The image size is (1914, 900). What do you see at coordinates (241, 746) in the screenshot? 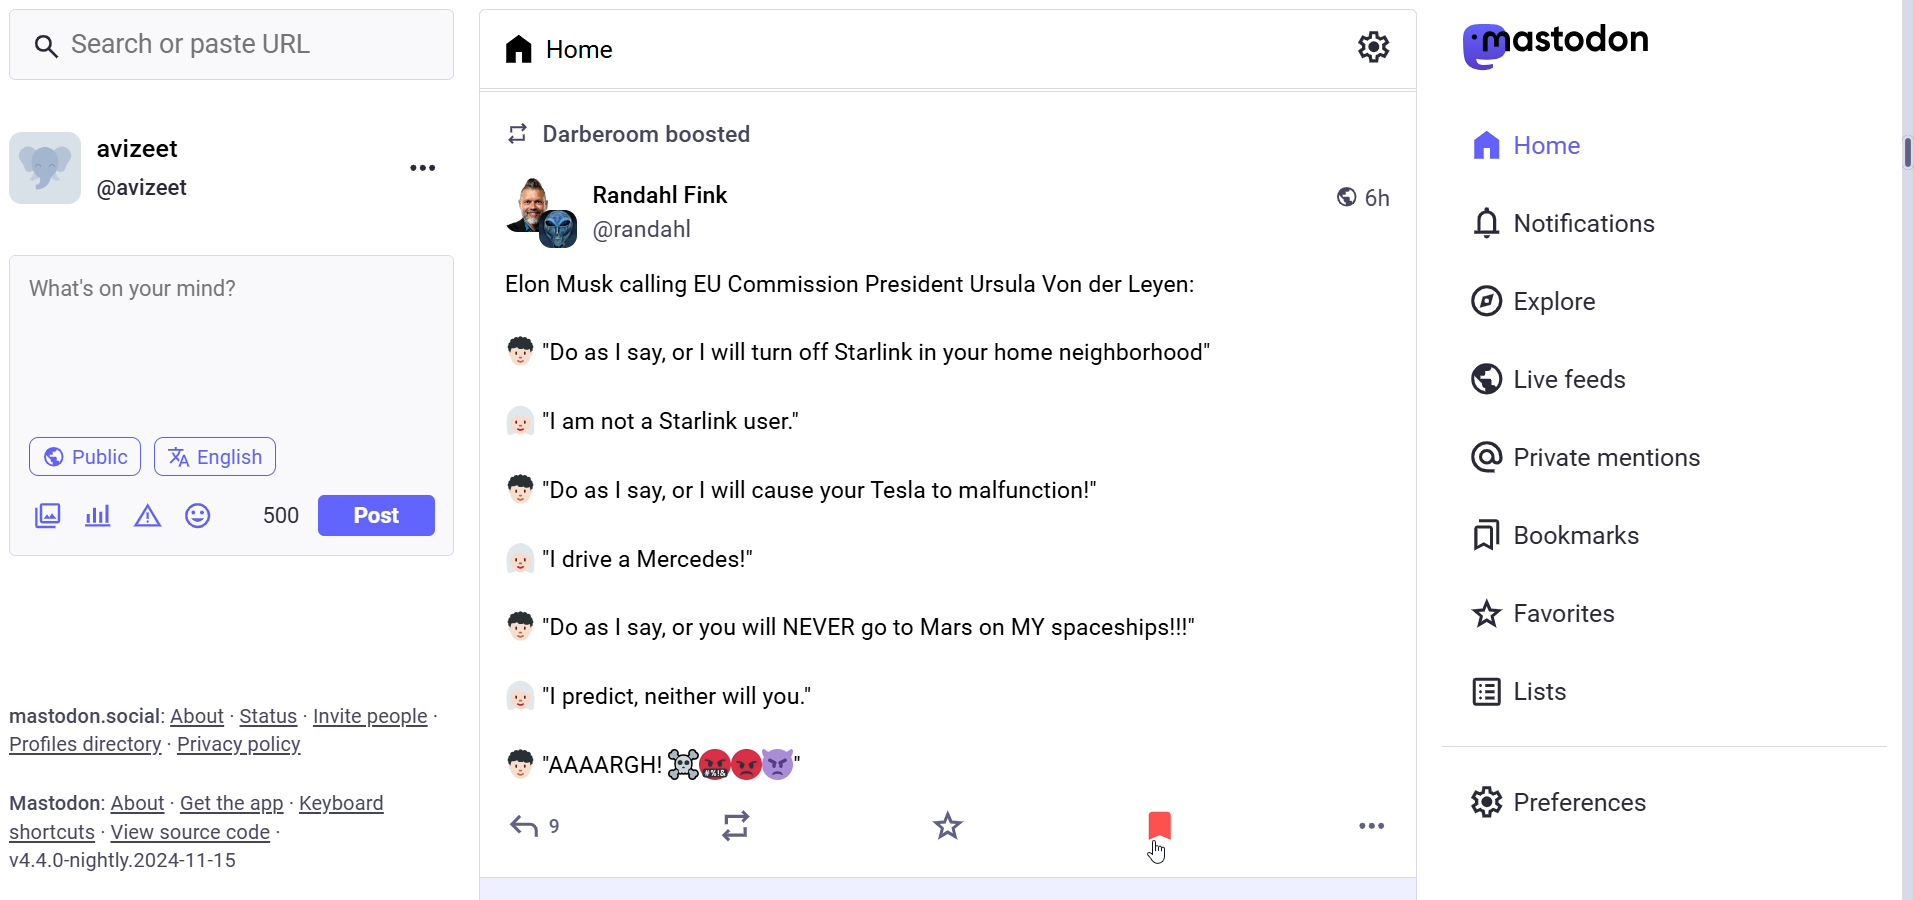
I see `Privacy Policy` at bounding box center [241, 746].